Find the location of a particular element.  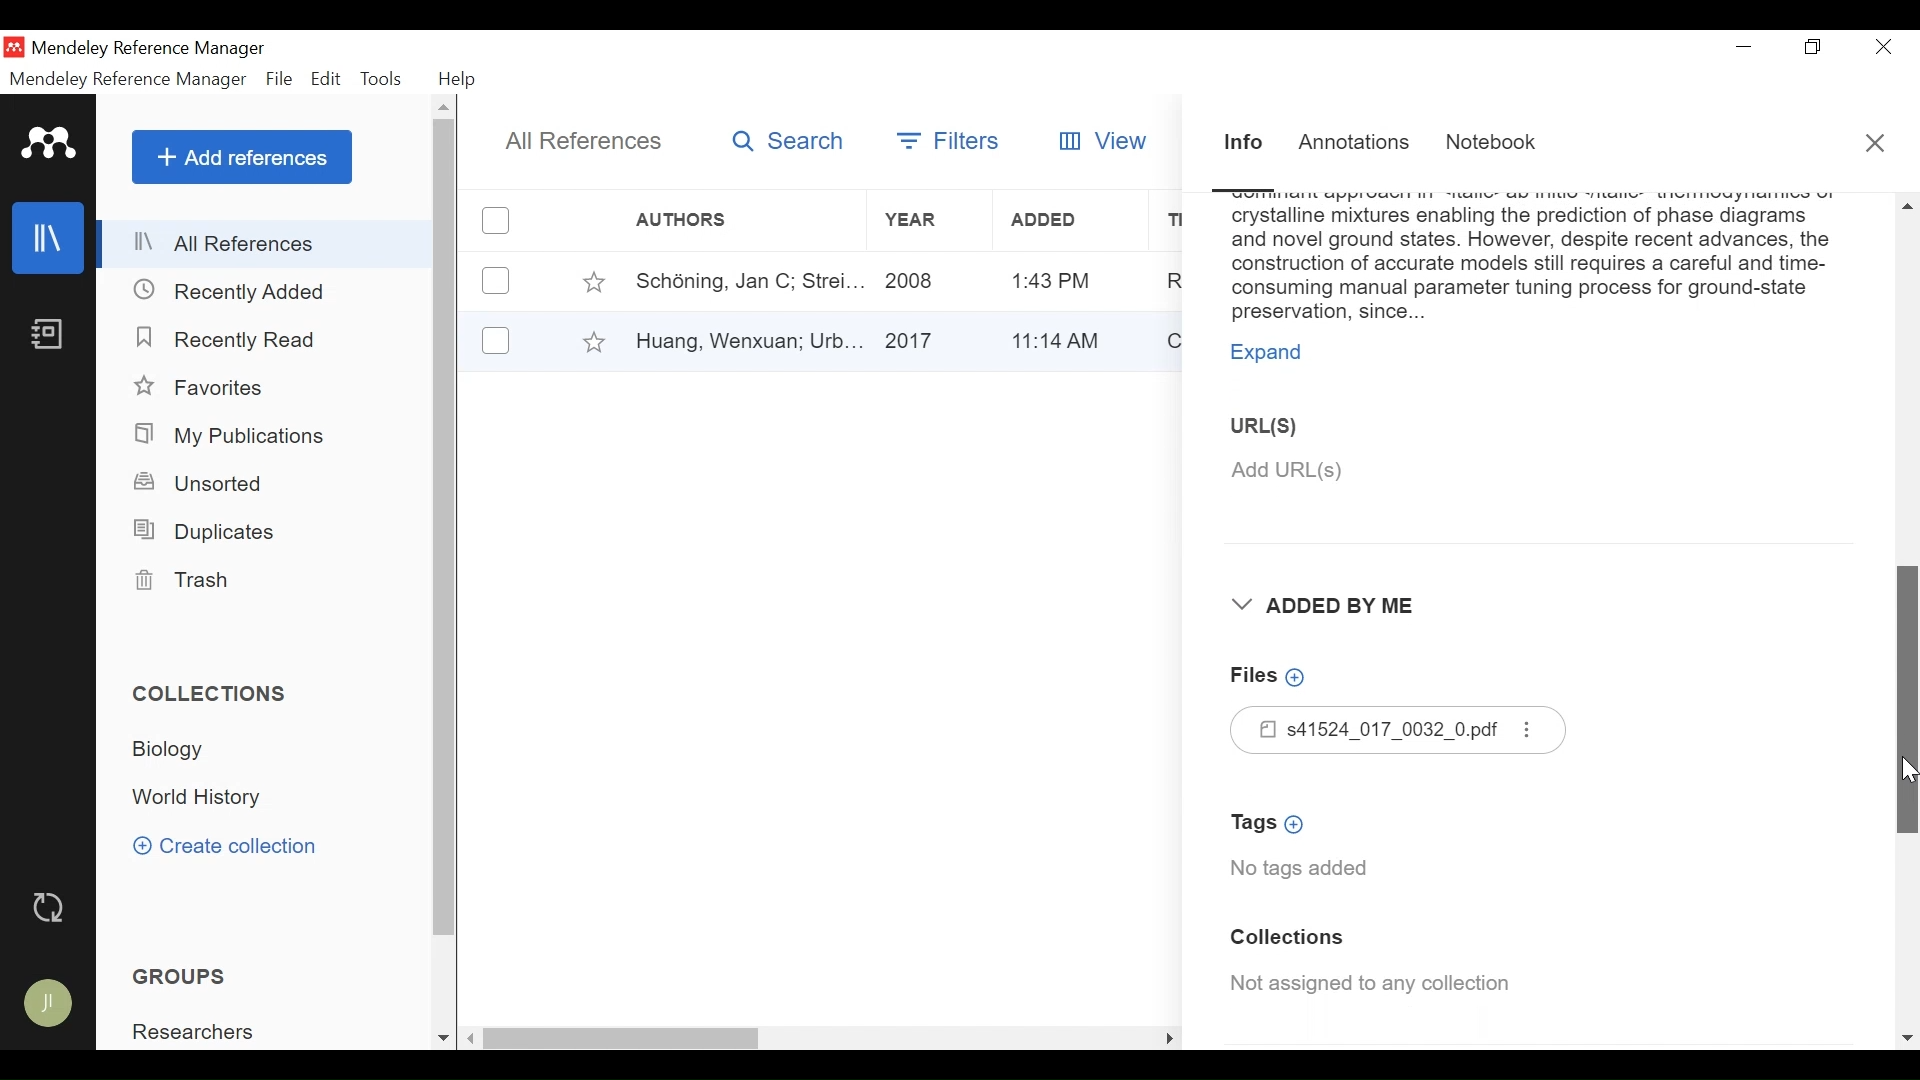

Vertical Scroll bar is located at coordinates (625, 1040).